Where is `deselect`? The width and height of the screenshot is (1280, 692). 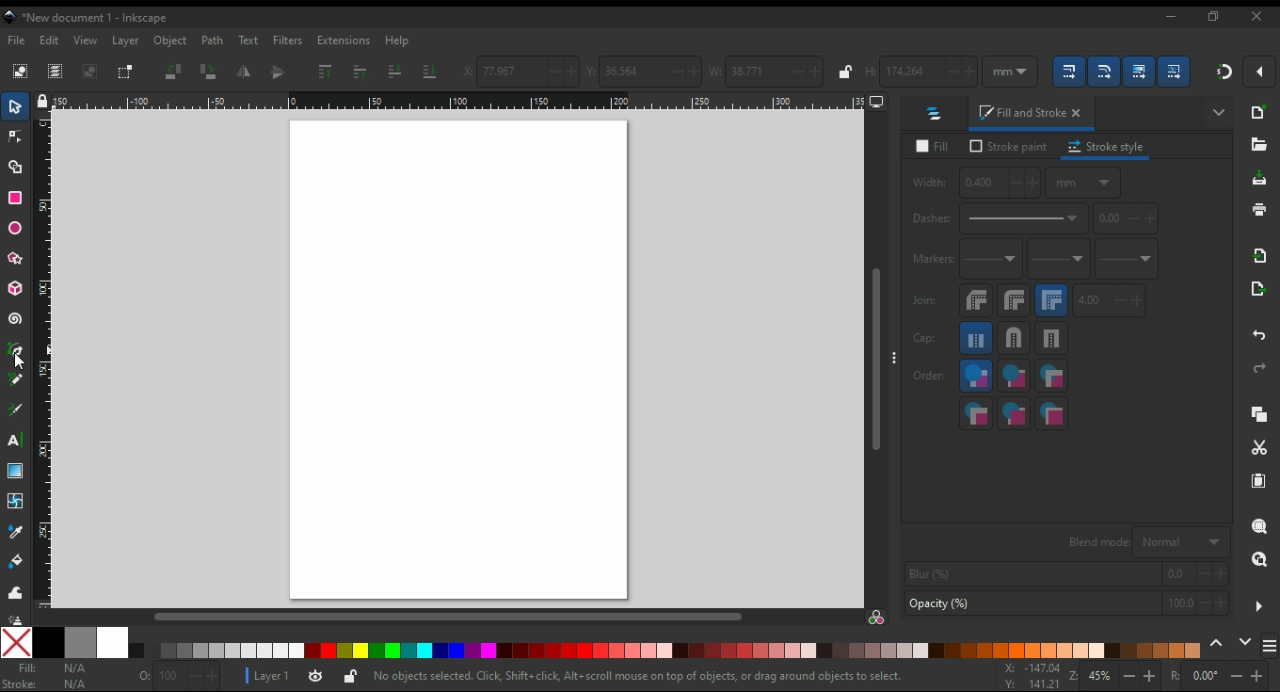
deselect is located at coordinates (89, 71).